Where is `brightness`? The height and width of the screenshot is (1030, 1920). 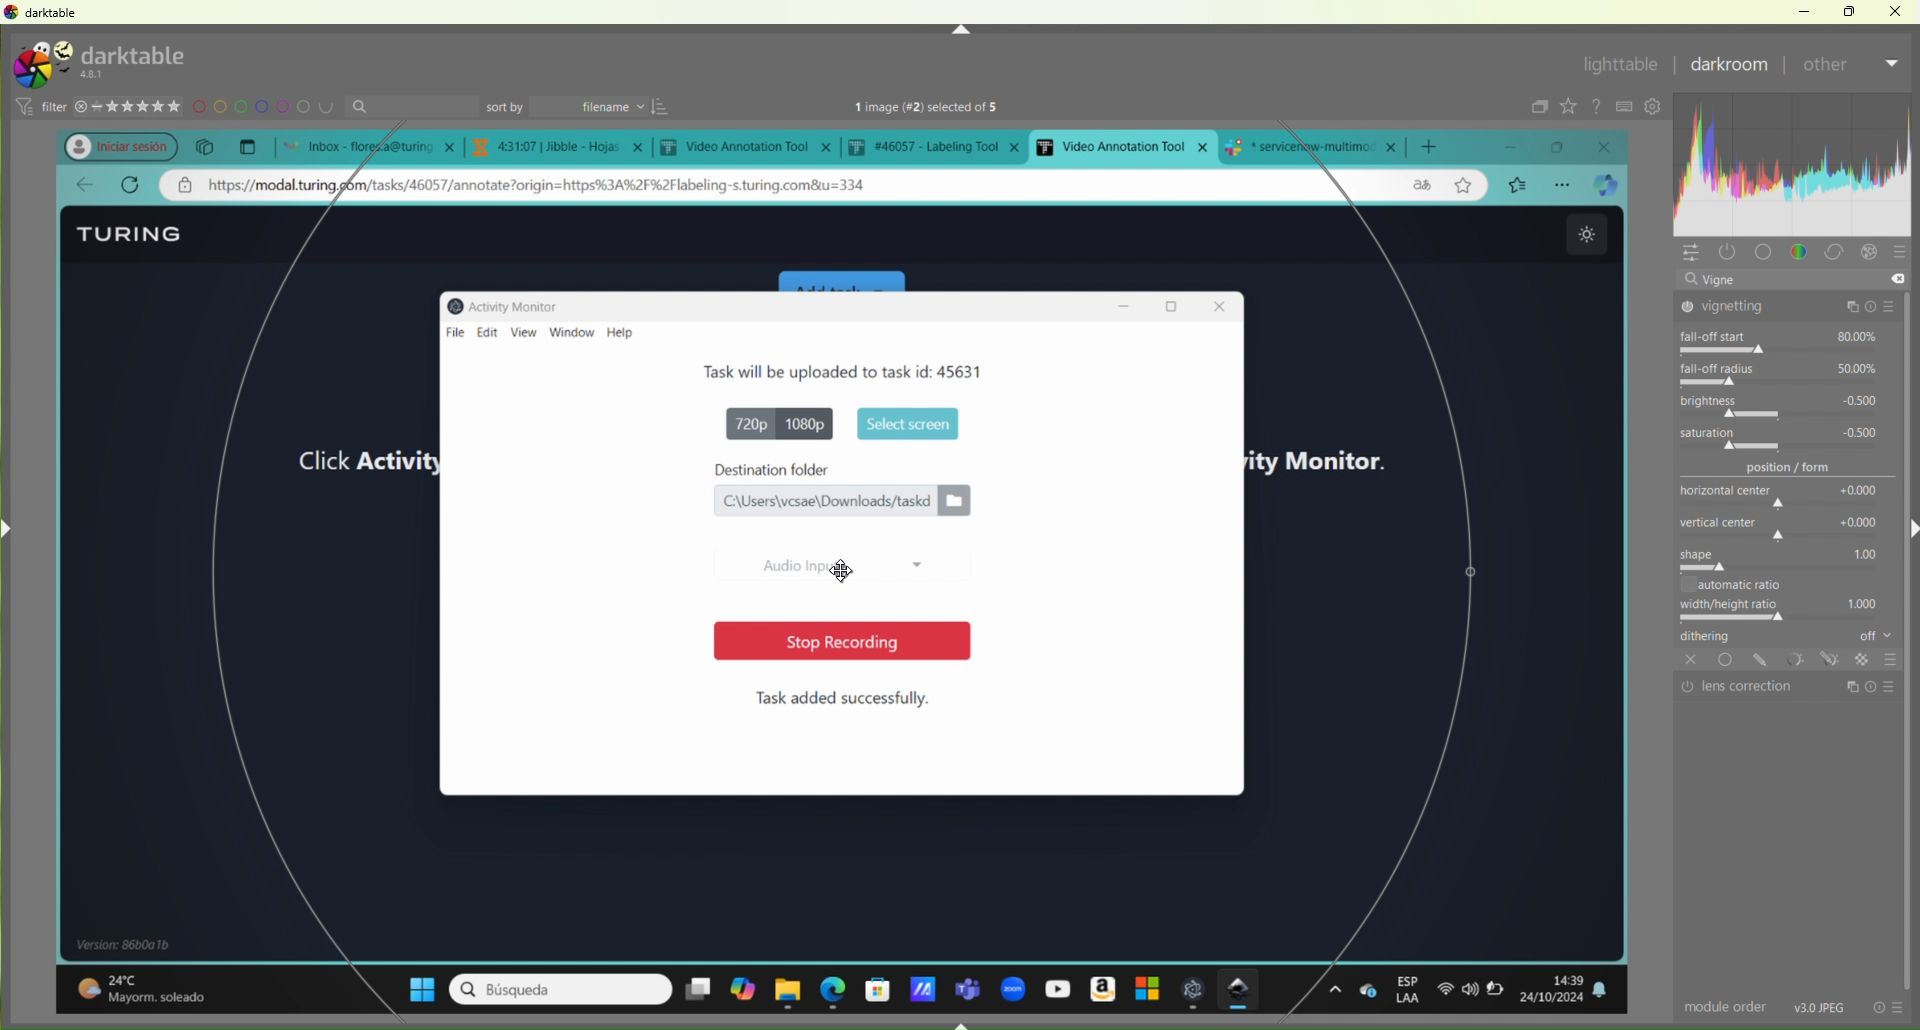 brightness is located at coordinates (1790, 405).